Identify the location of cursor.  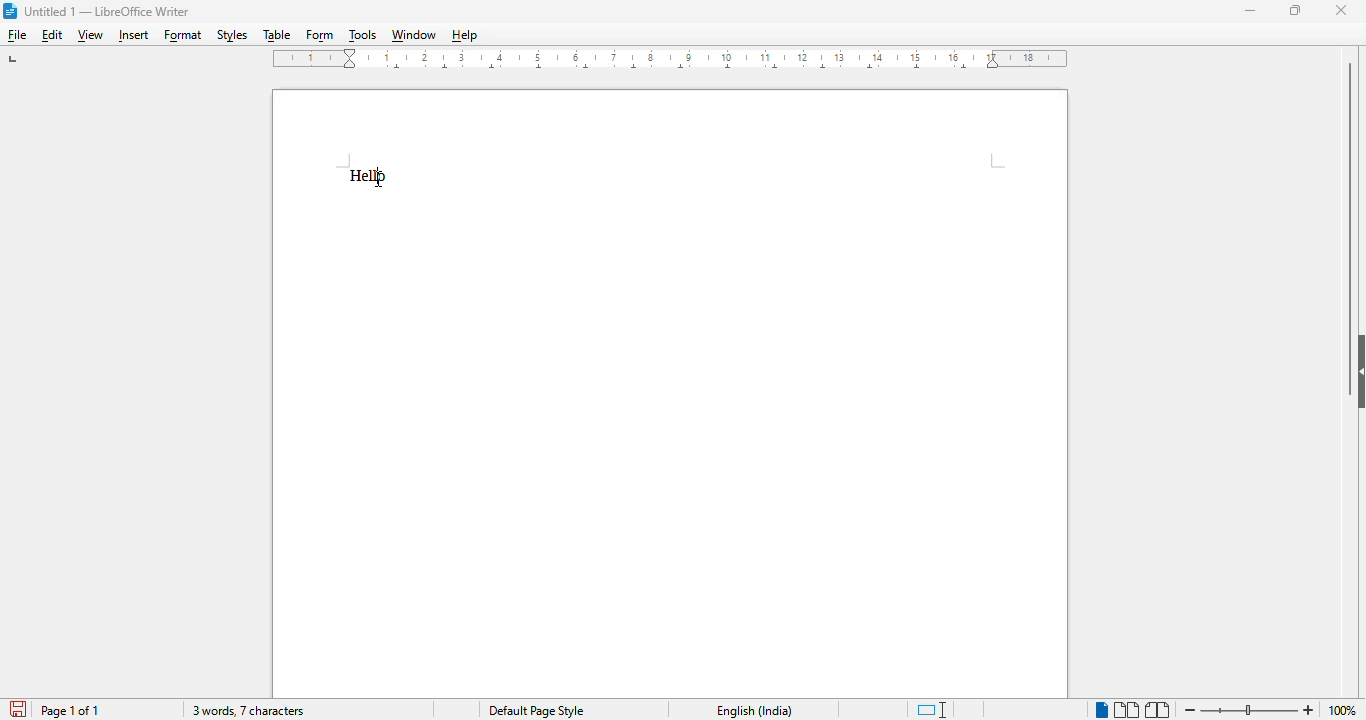
(378, 178).